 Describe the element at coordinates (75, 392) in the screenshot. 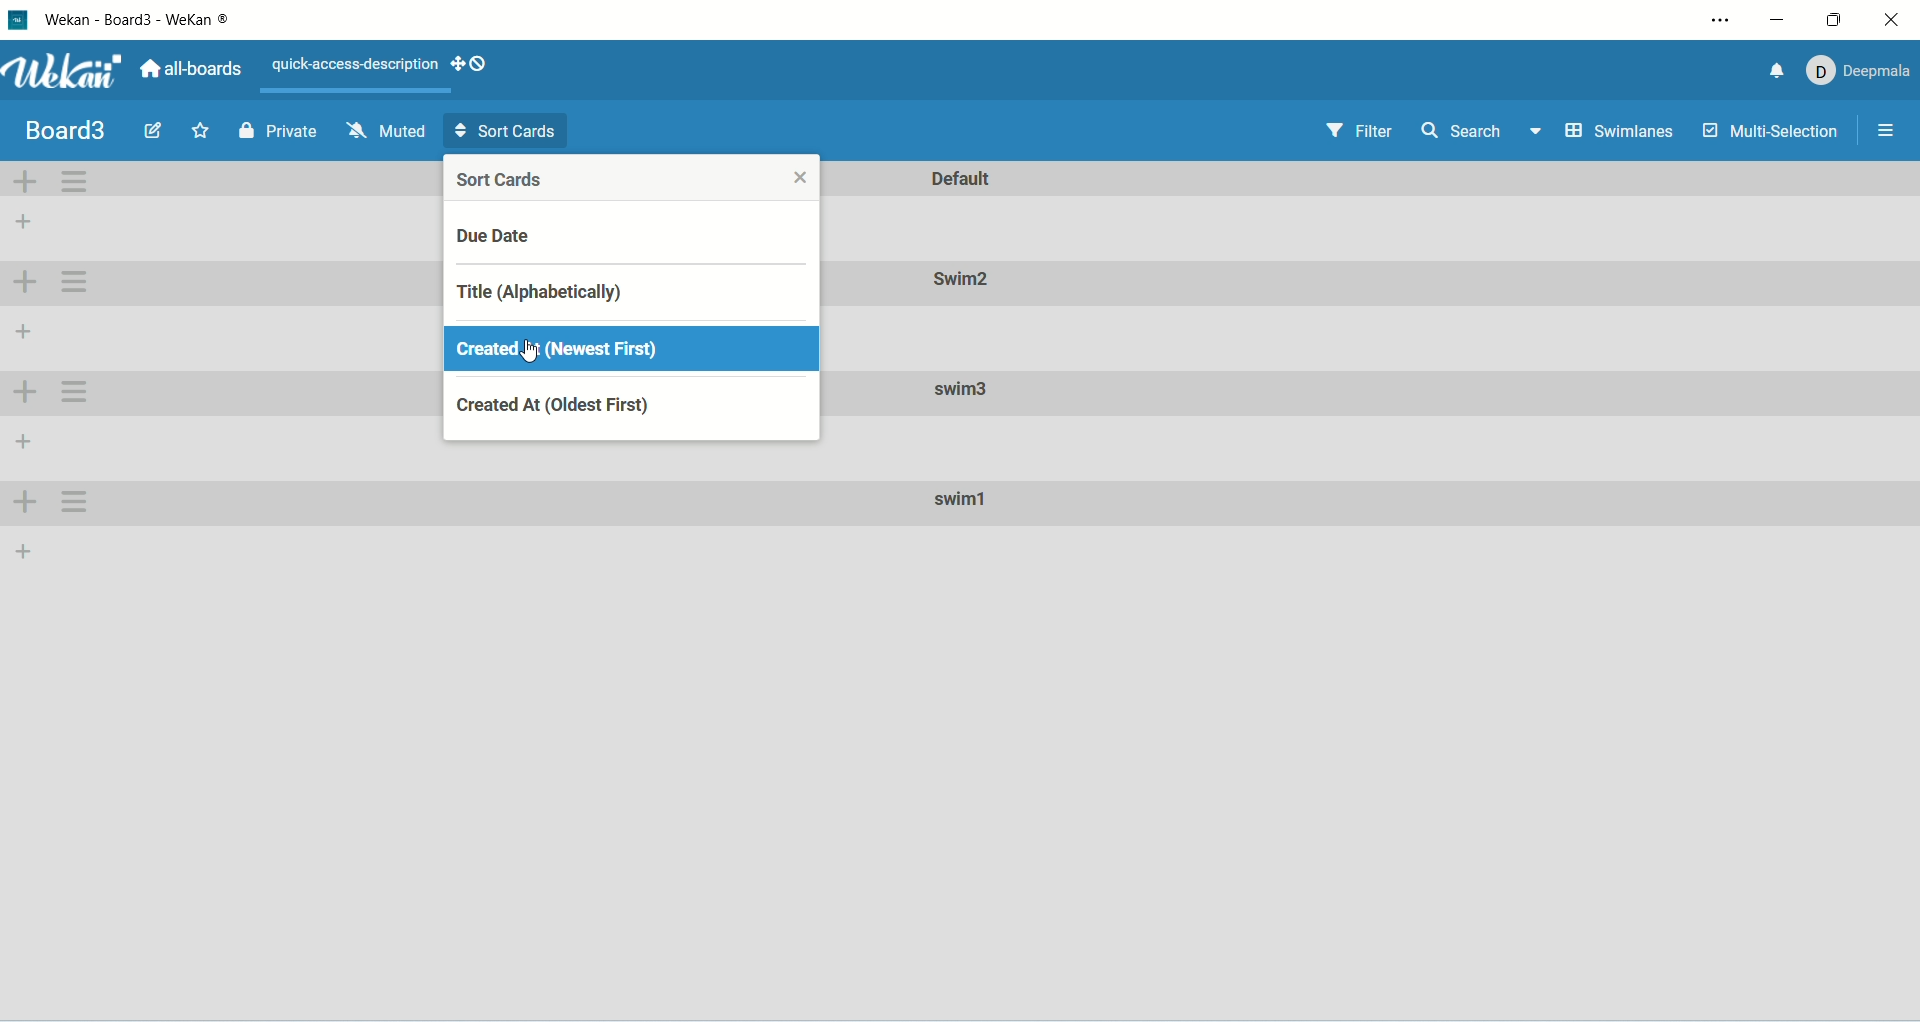

I see `swimlane actions` at that location.